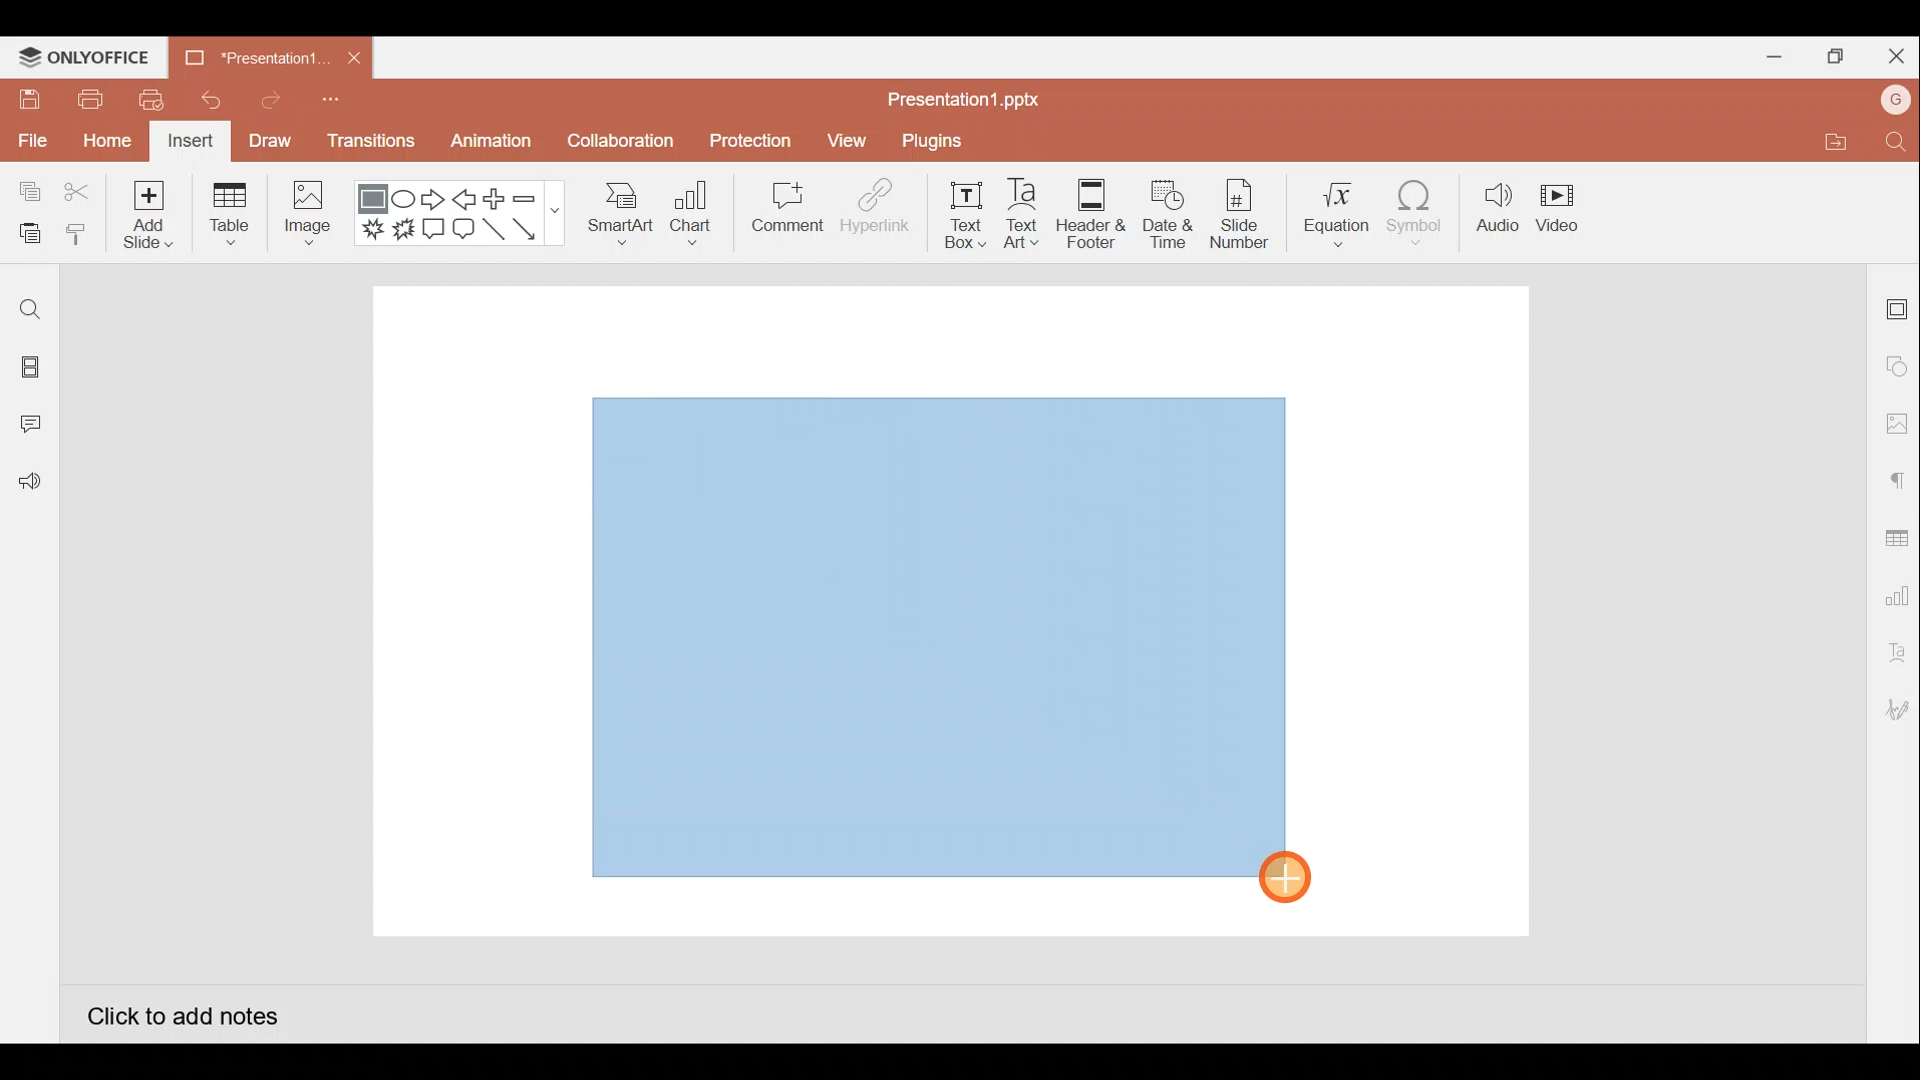 This screenshot has width=1920, height=1080. I want to click on Image settings, so click(1897, 424).